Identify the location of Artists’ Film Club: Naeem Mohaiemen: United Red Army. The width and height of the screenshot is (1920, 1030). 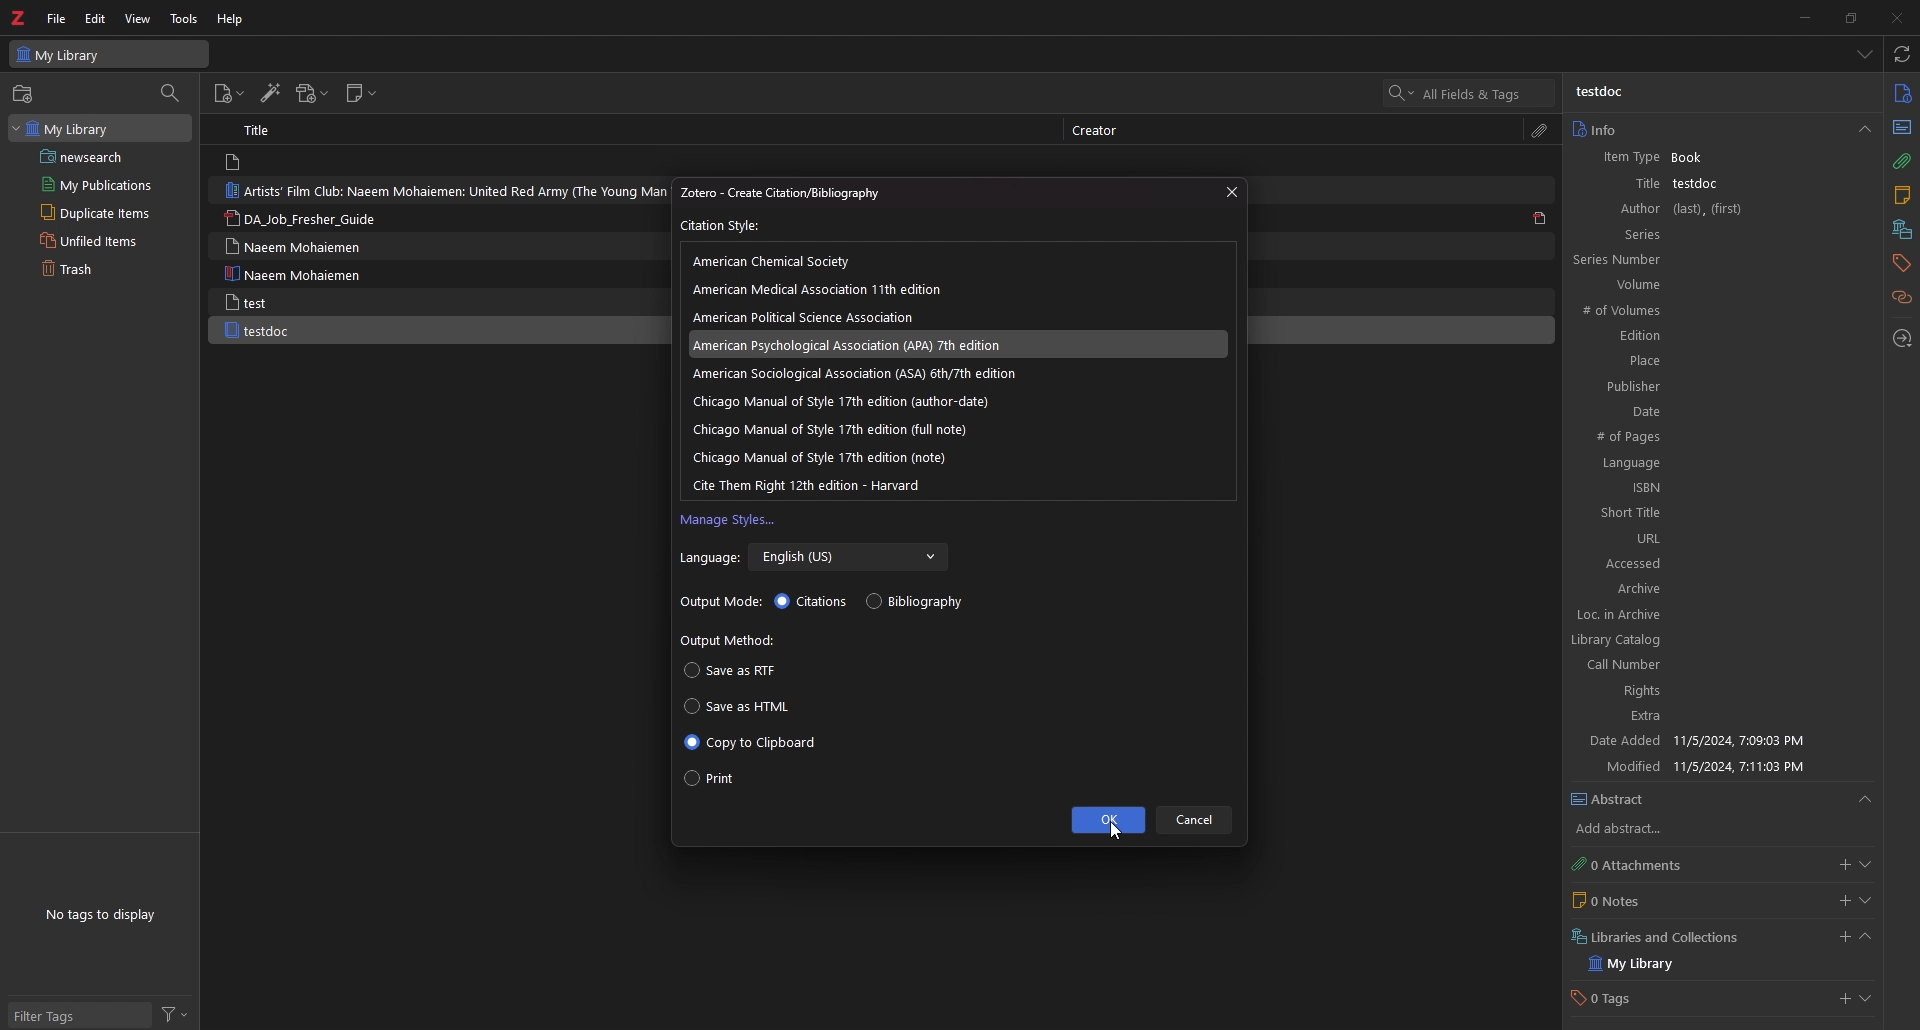
(441, 190).